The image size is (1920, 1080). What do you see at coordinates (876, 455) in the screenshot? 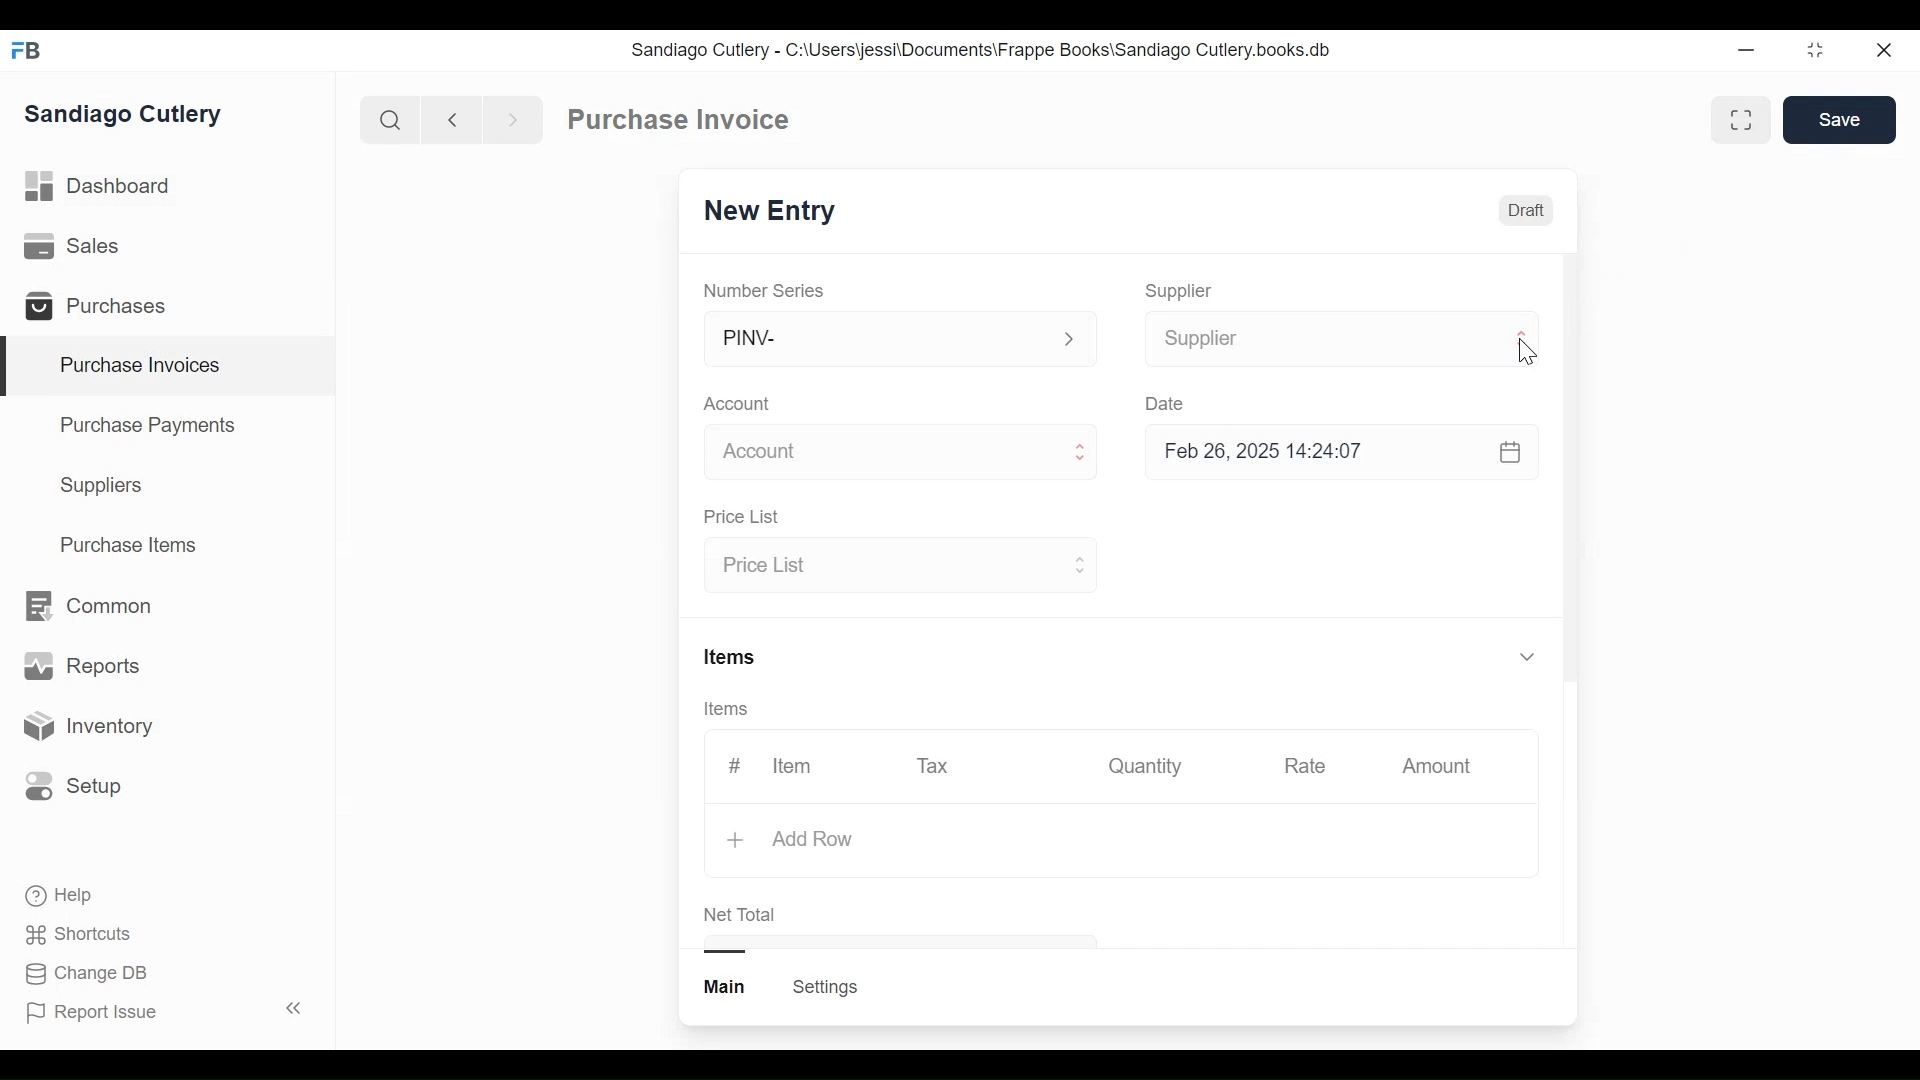
I see `Account` at bounding box center [876, 455].